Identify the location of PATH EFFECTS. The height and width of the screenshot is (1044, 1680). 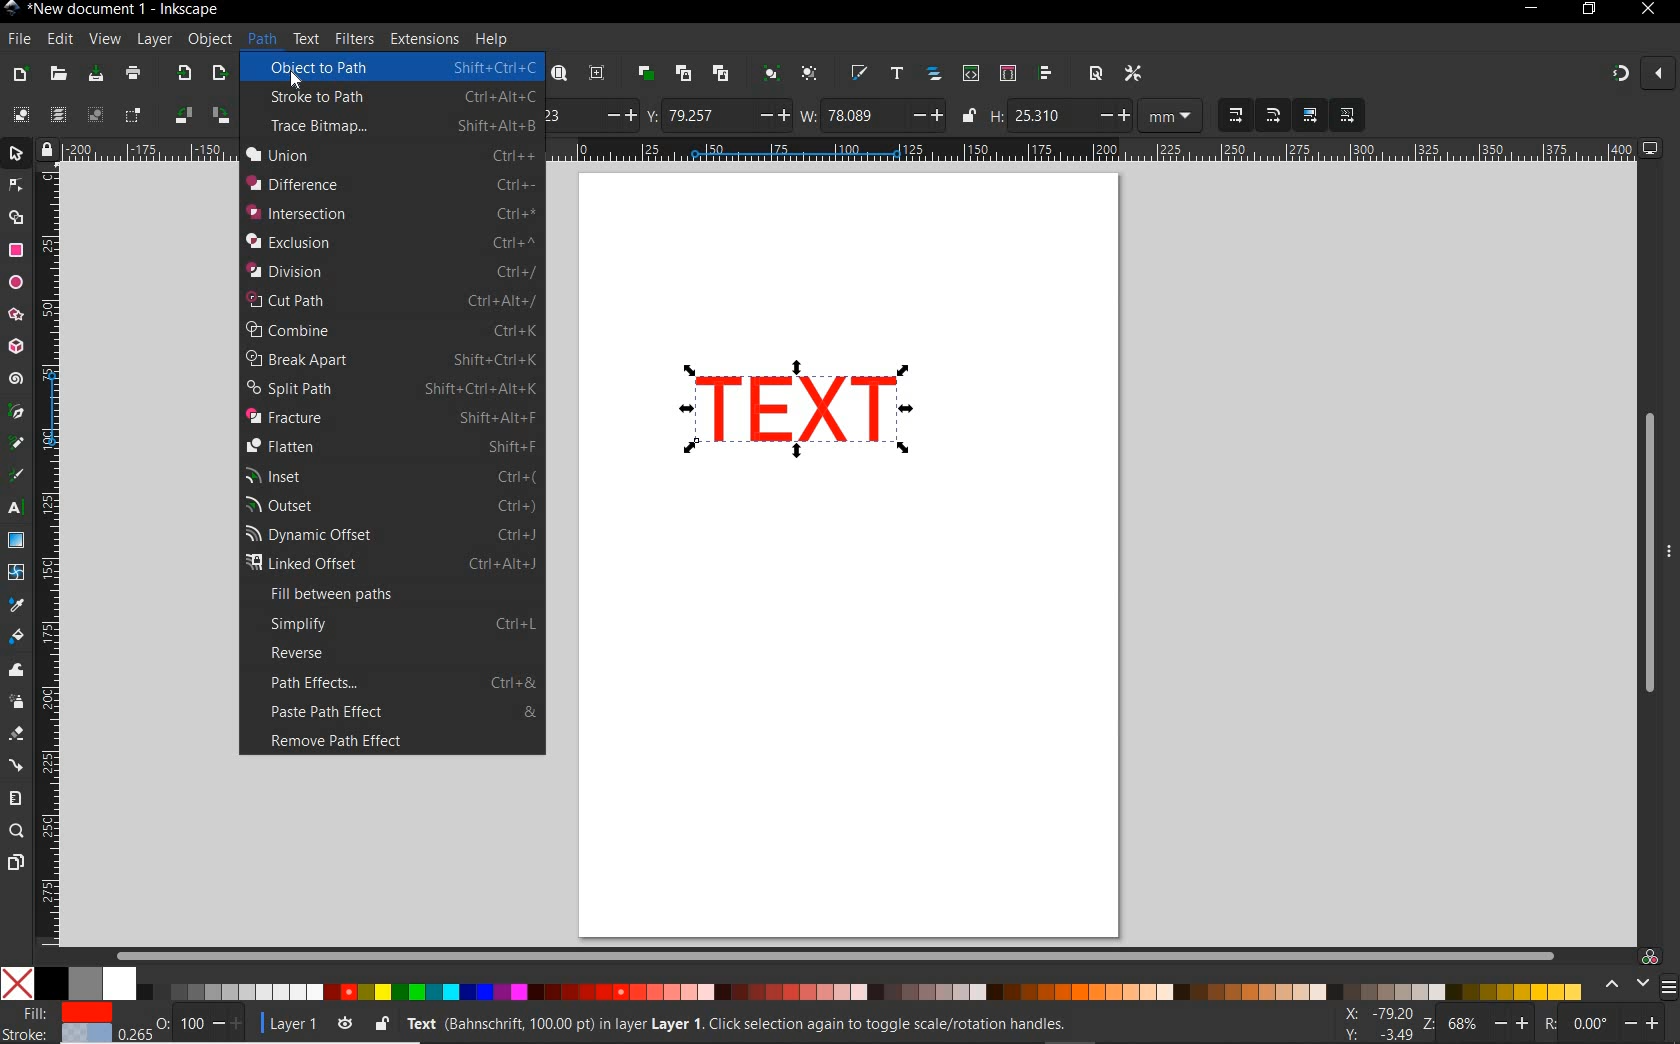
(402, 681).